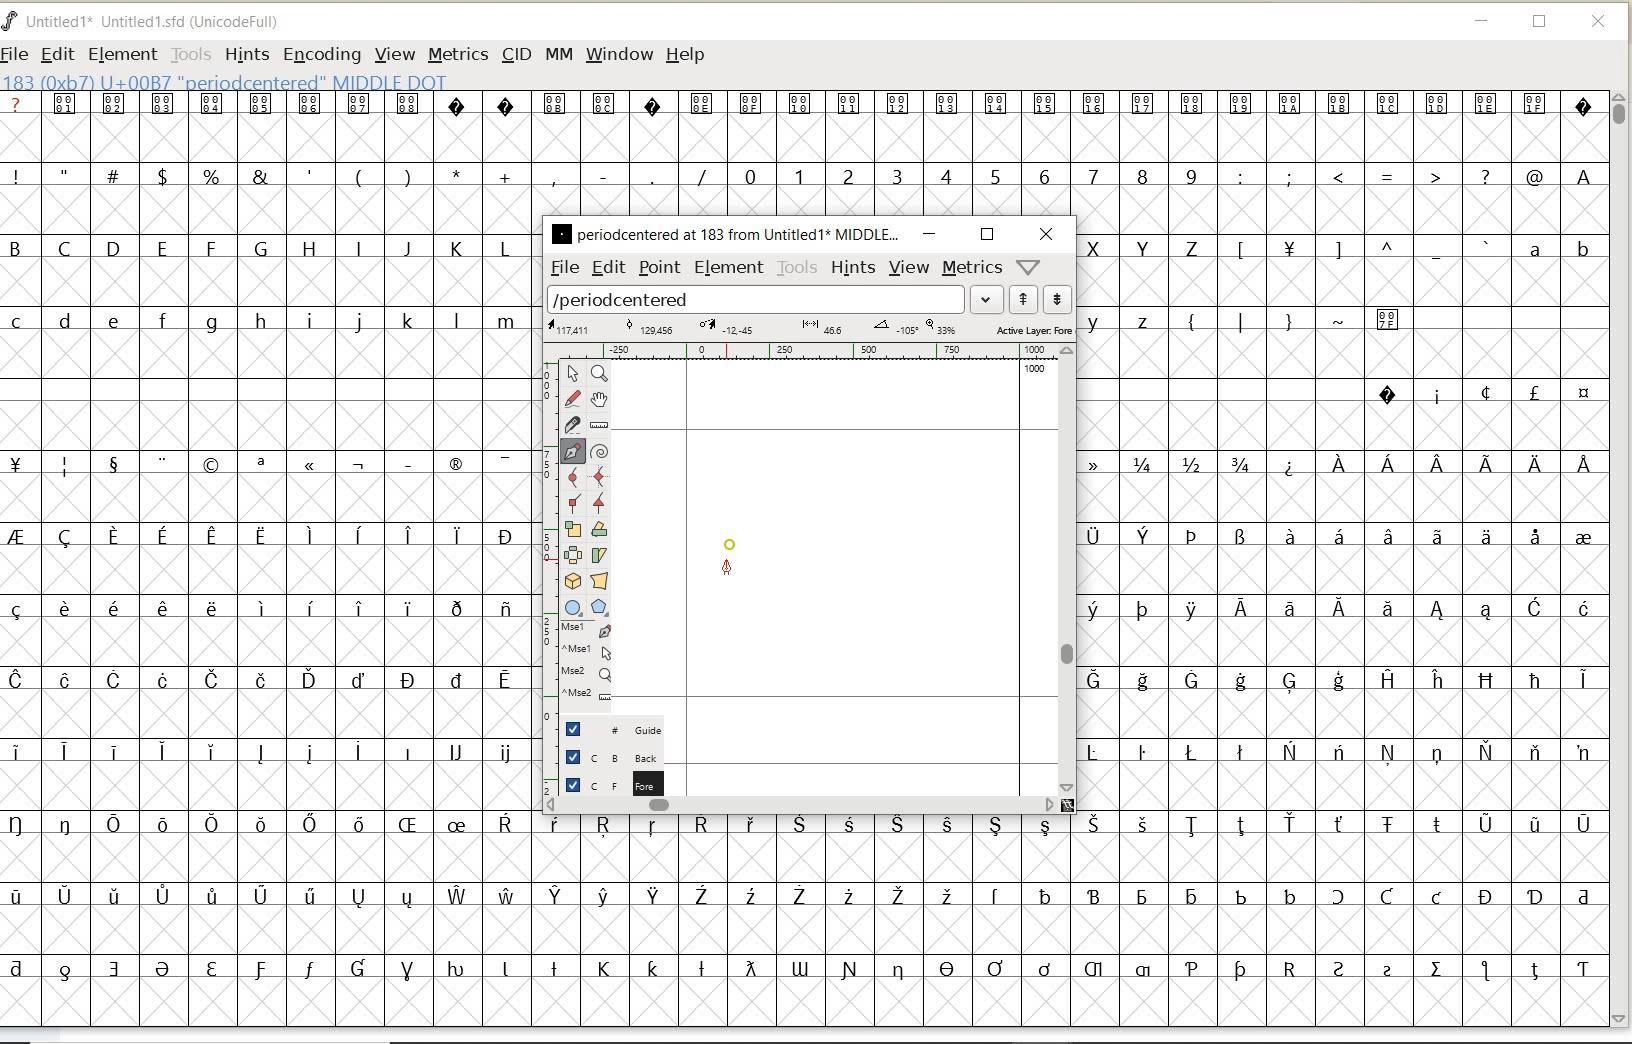 This screenshot has height=1044, width=1632. What do you see at coordinates (357, 175) in the screenshot?
I see `special characters` at bounding box center [357, 175].